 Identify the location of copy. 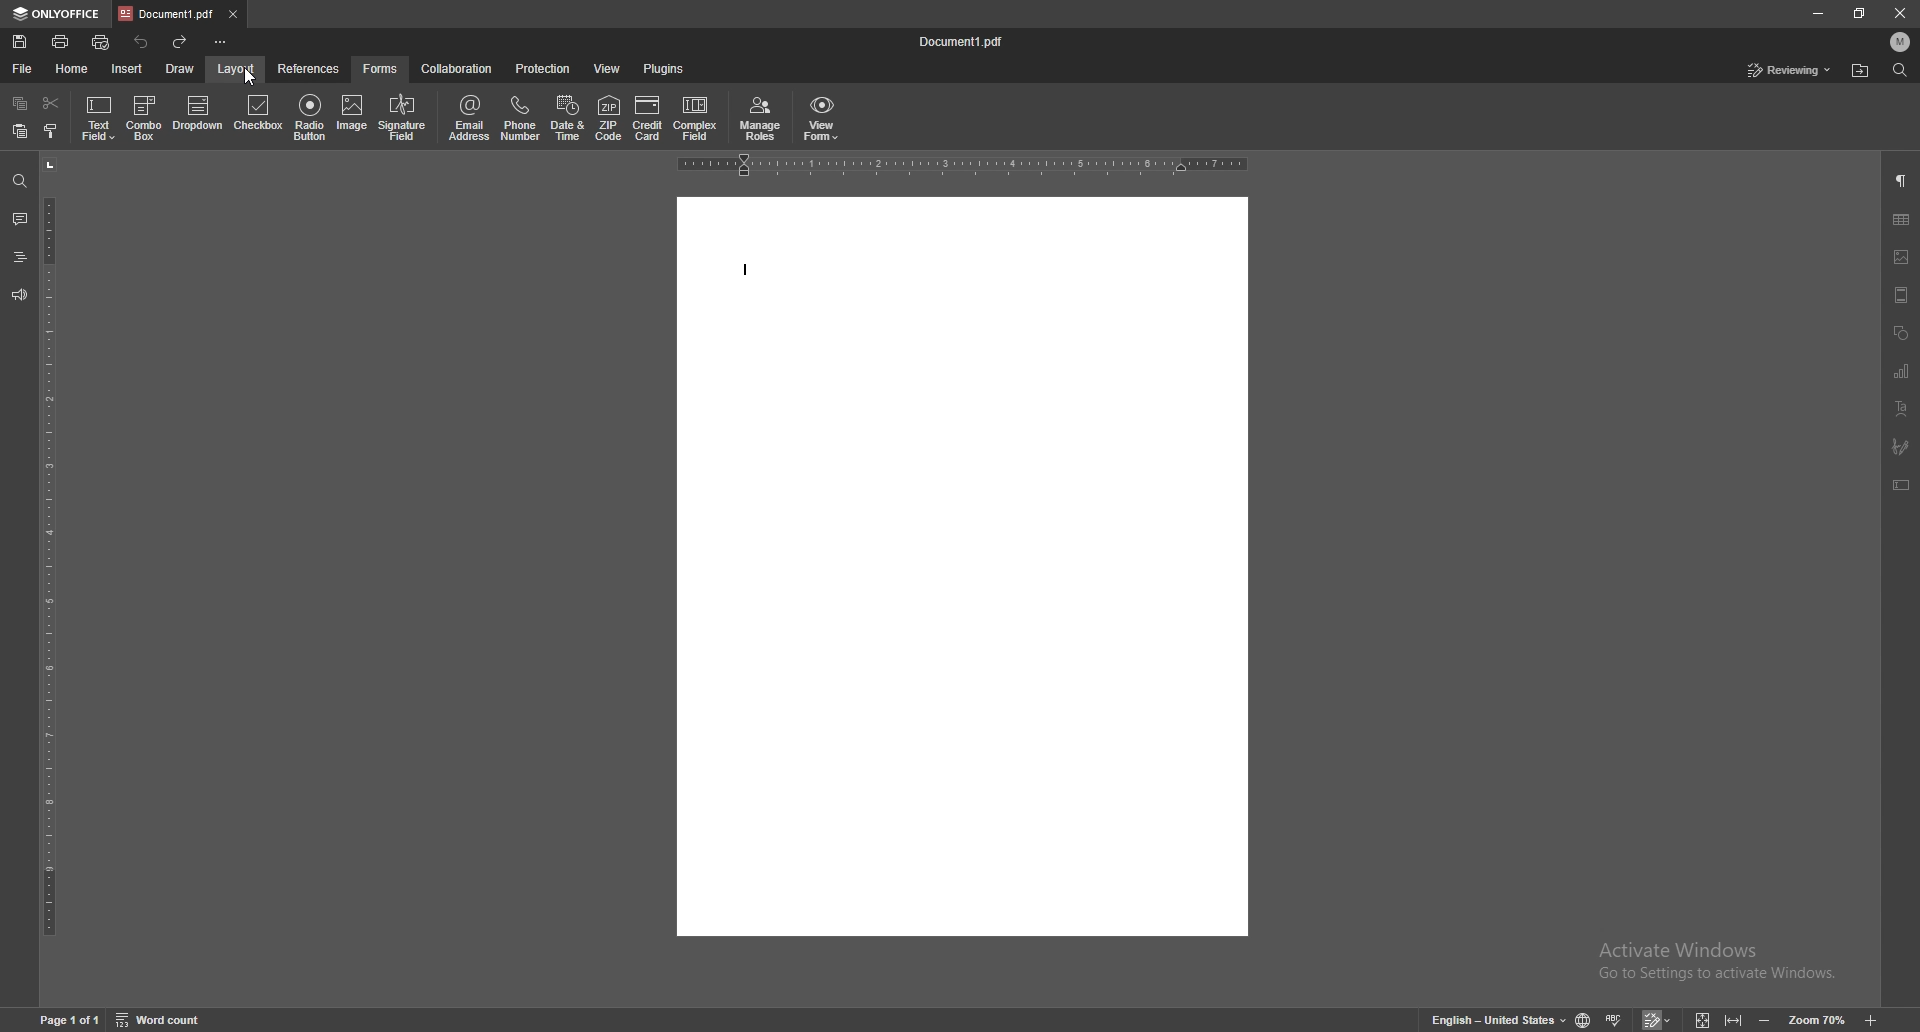
(22, 103).